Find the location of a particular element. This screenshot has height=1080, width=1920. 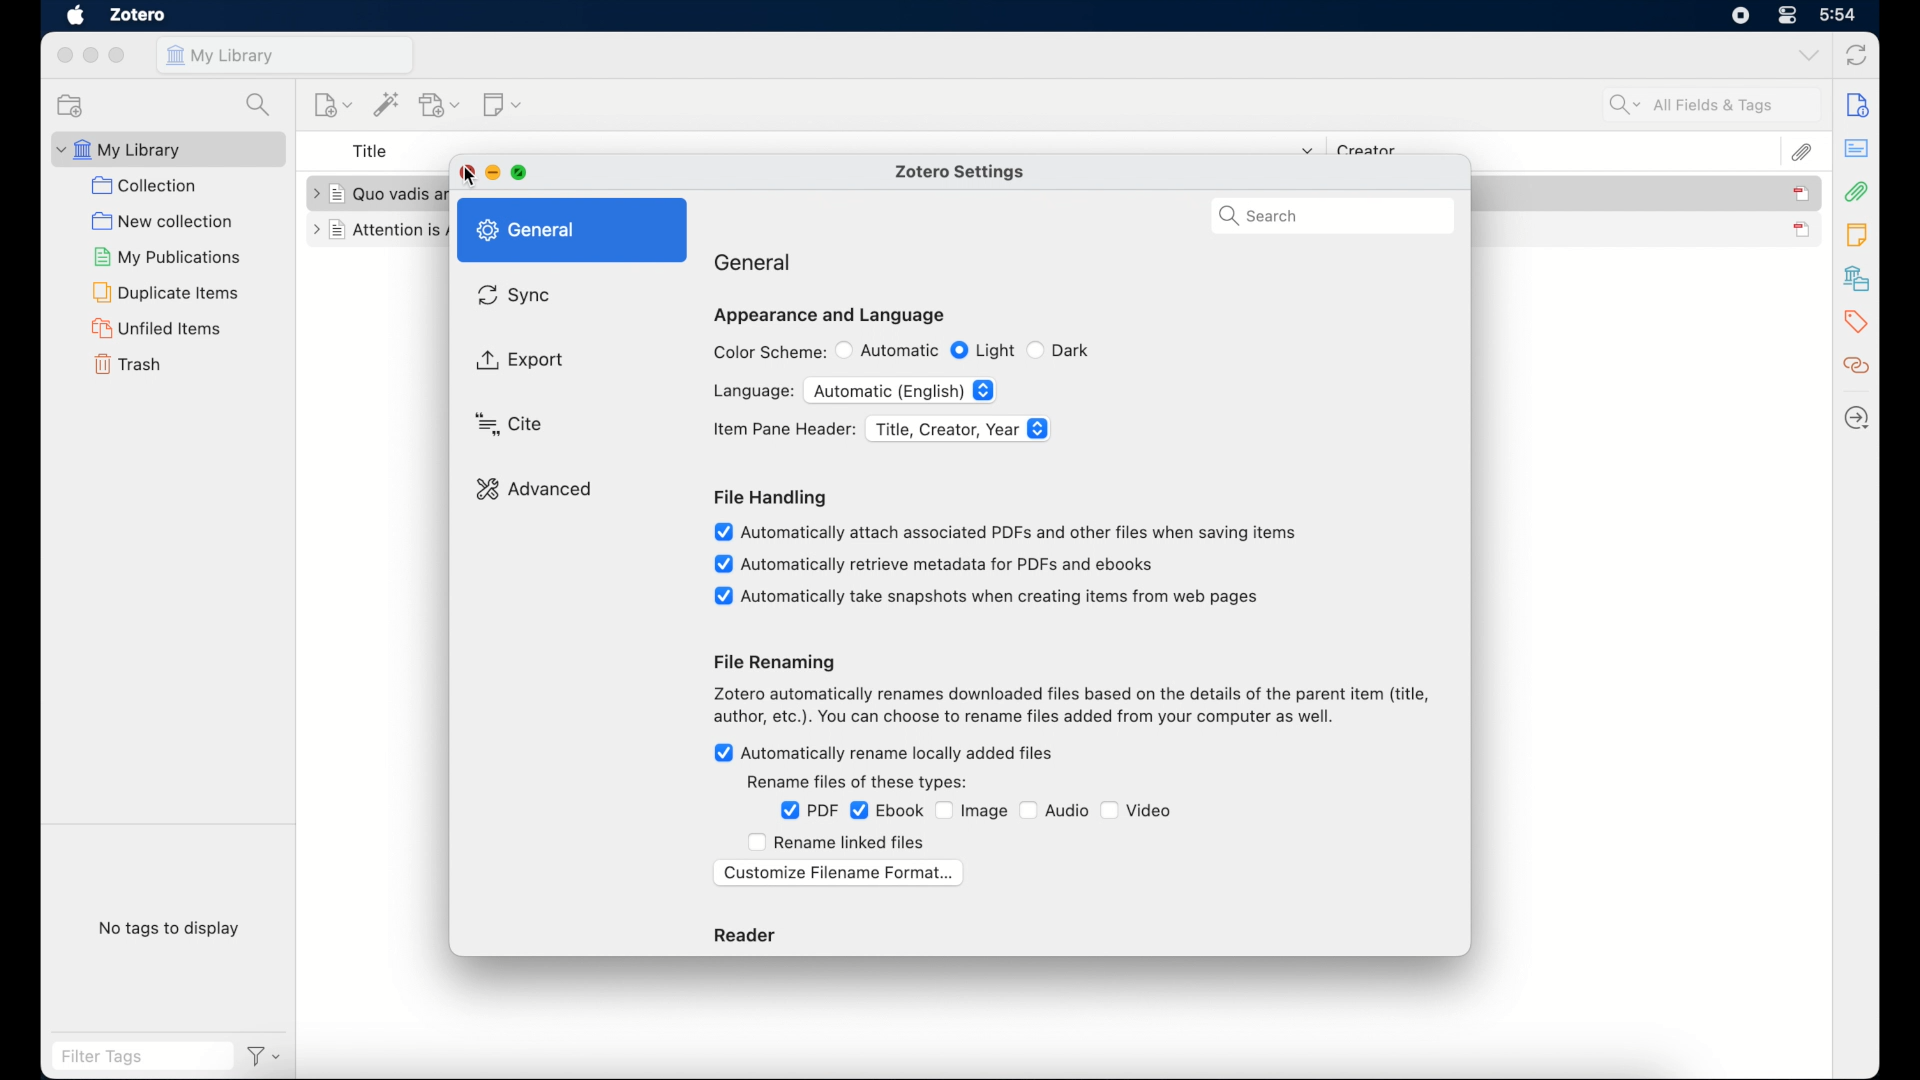

control center is located at coordinates (1788, 16).